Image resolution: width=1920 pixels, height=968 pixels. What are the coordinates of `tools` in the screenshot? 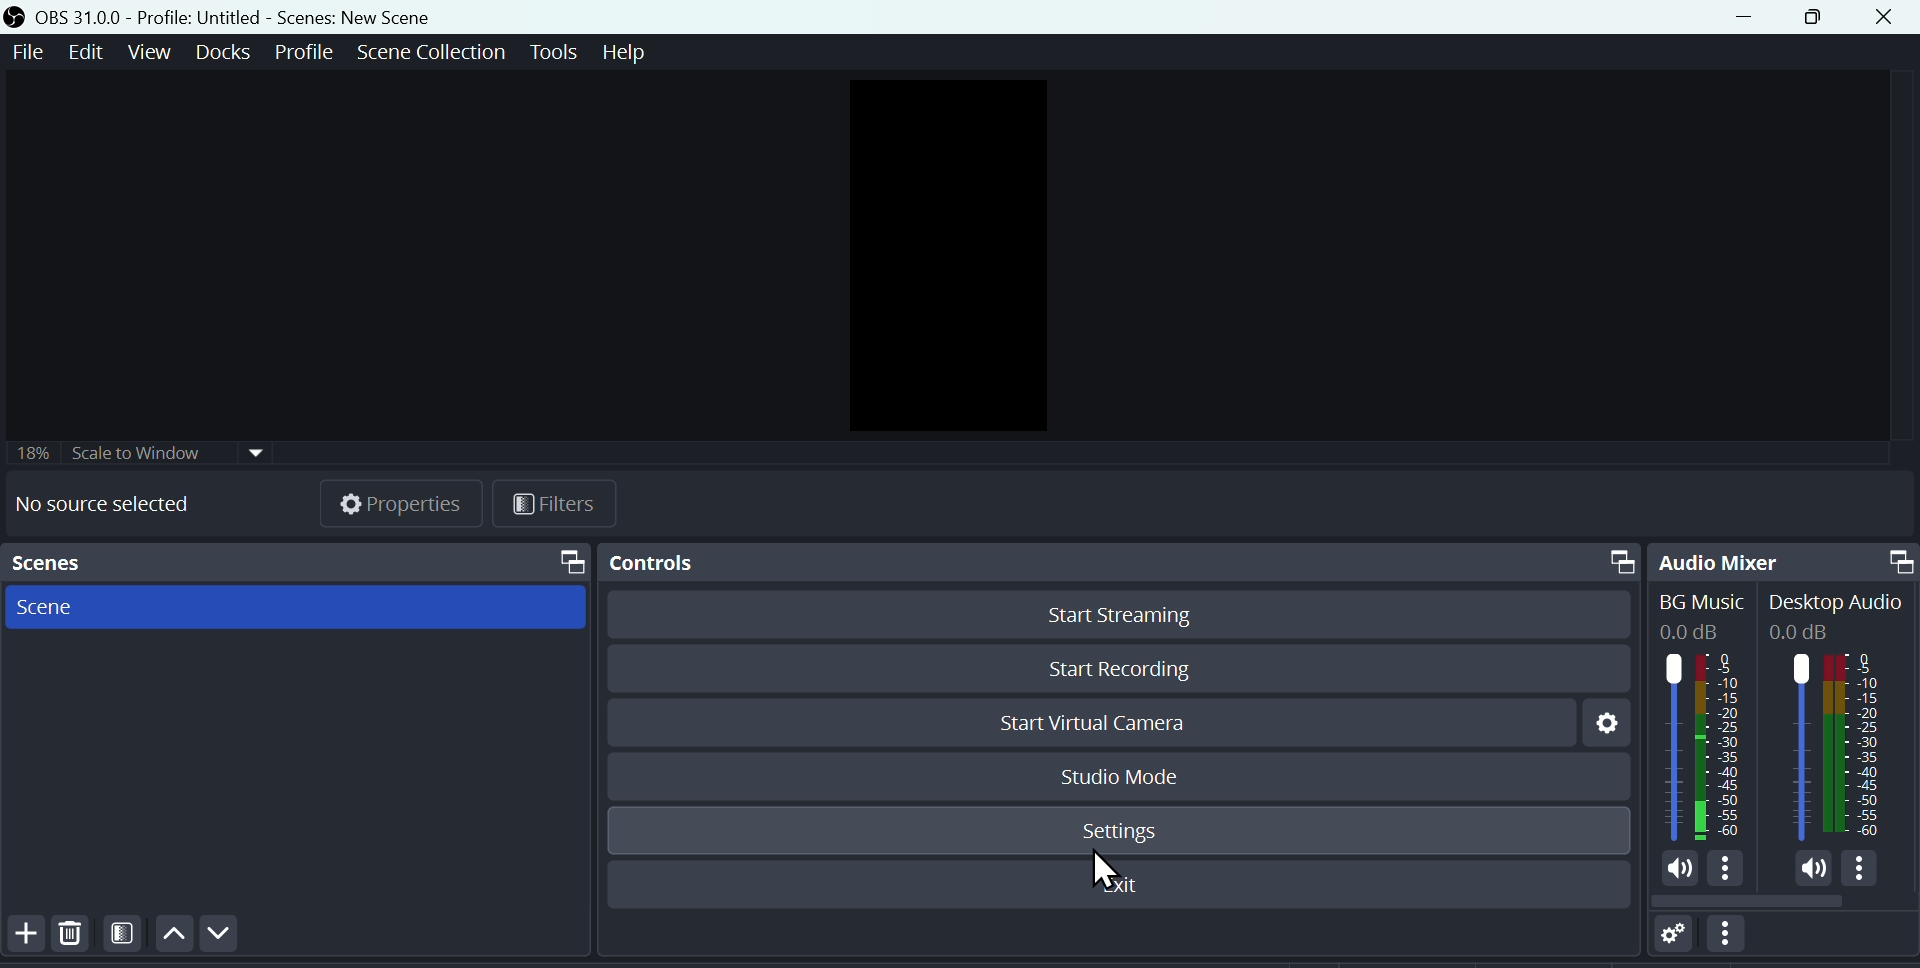 It's located at (555, 53).